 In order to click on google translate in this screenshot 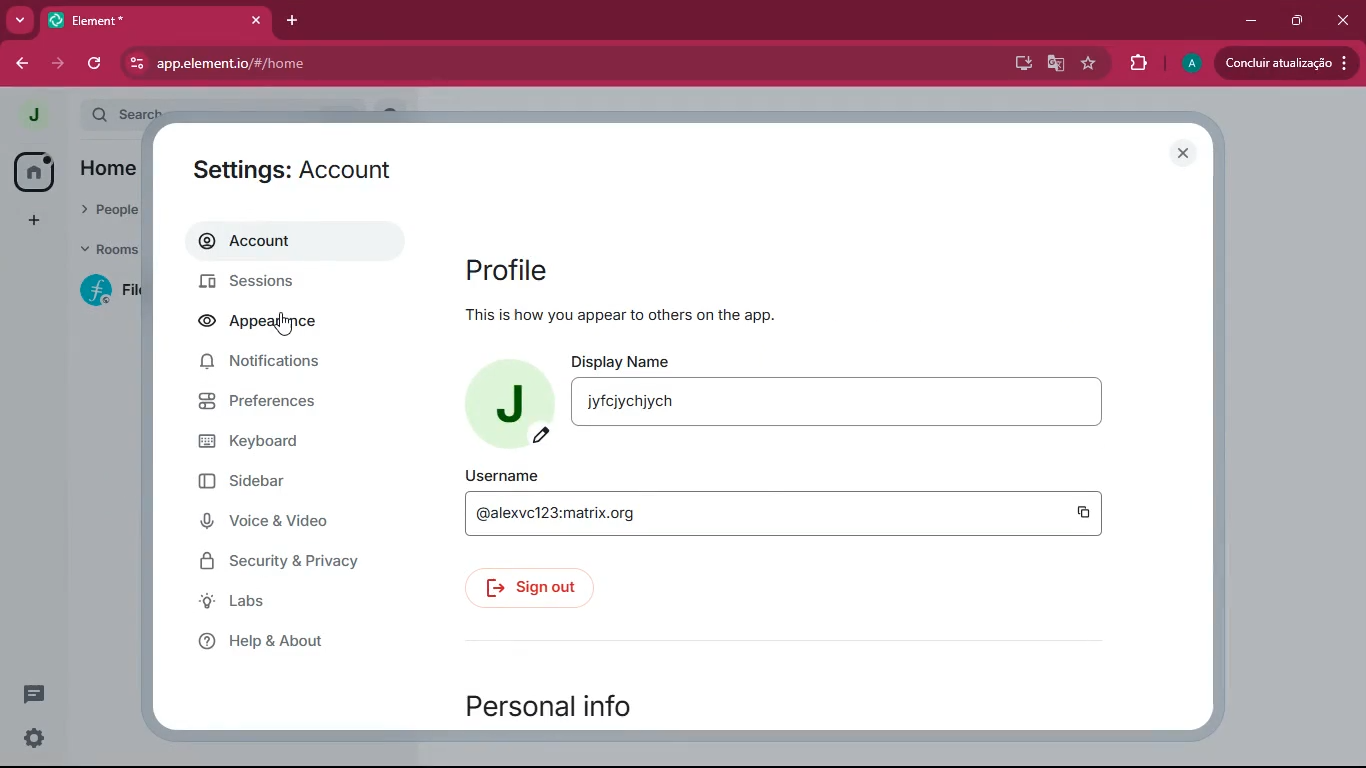, I will do `click(1054, 62)`.